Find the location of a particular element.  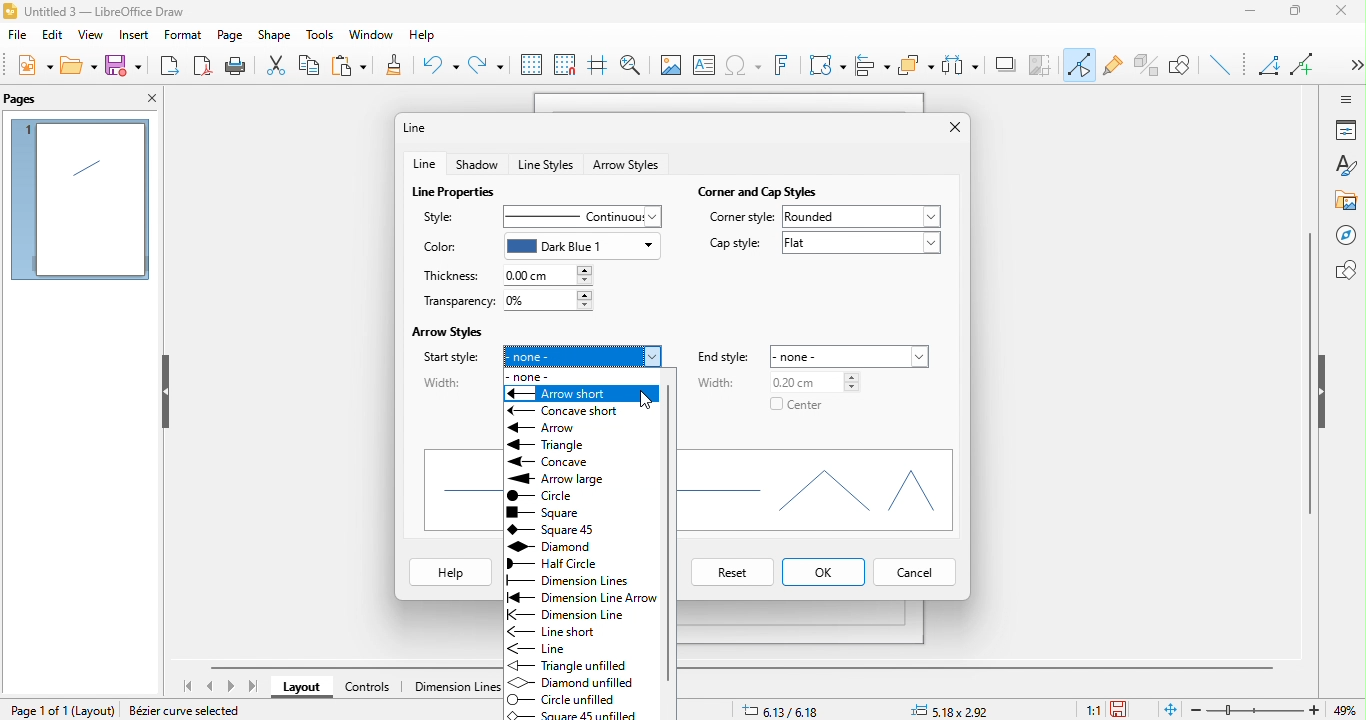

open is located at coordinates (80, 65).